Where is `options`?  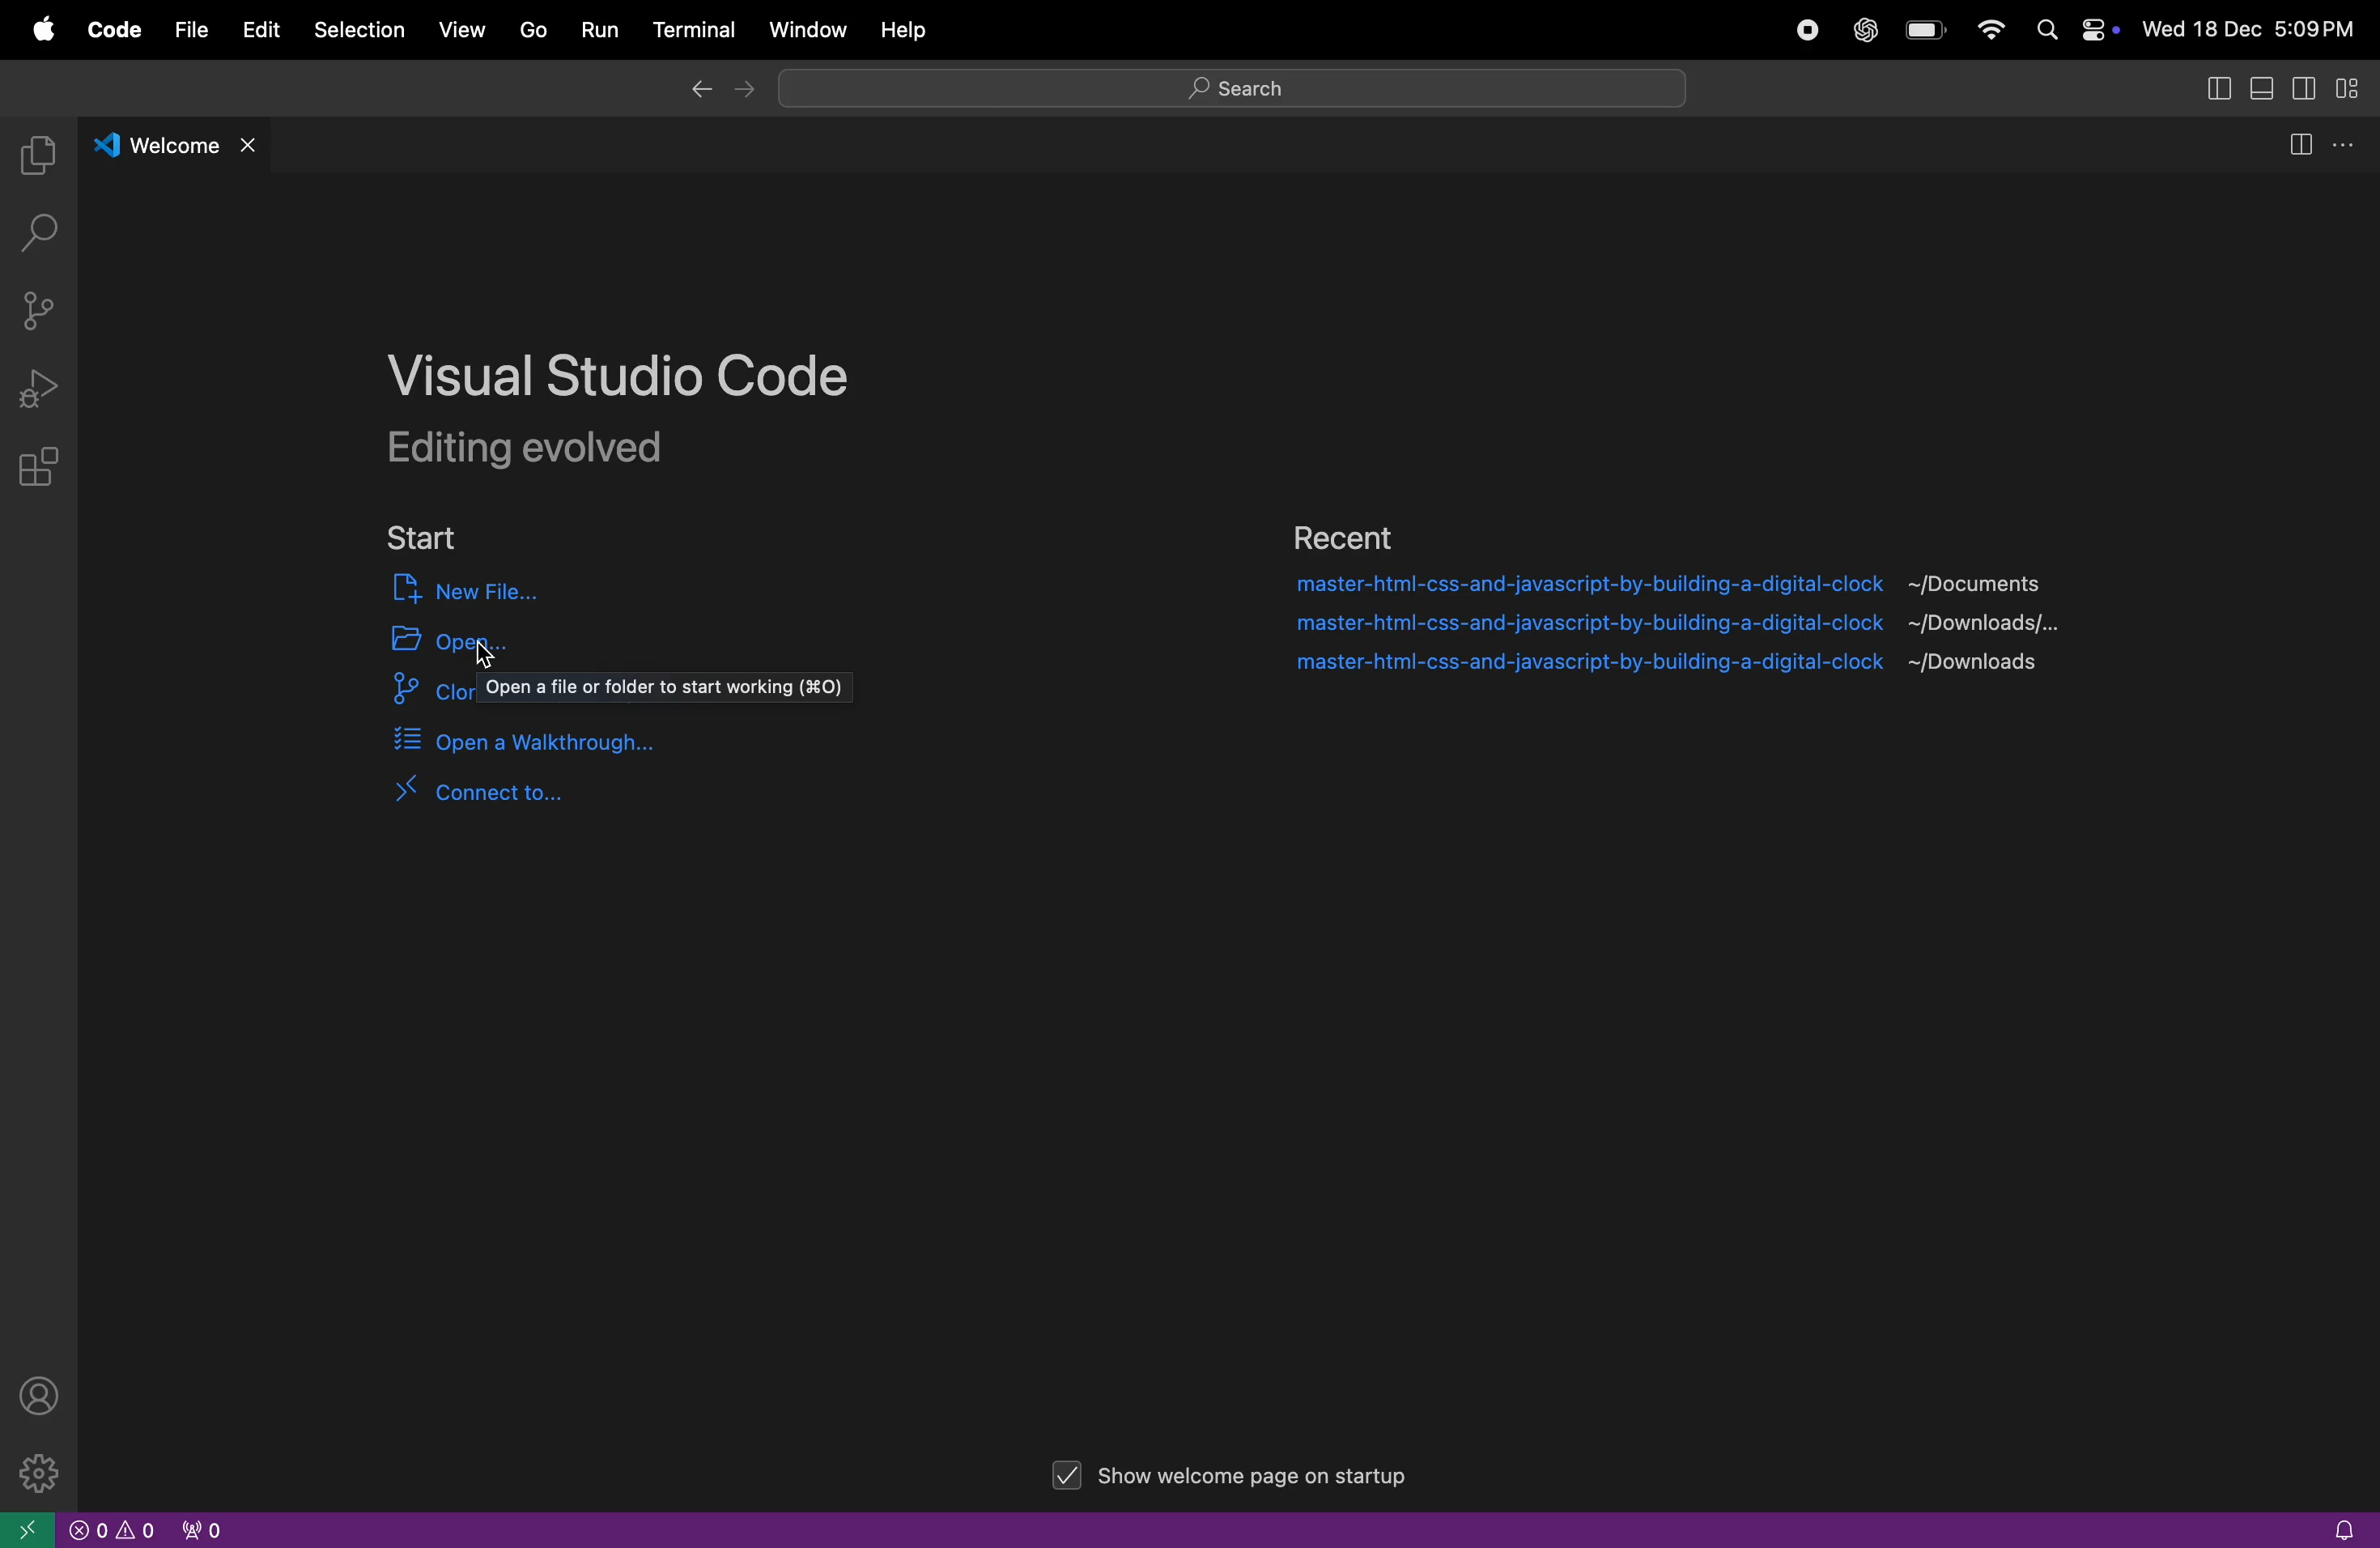
options is located at coordinates (2348, 146).